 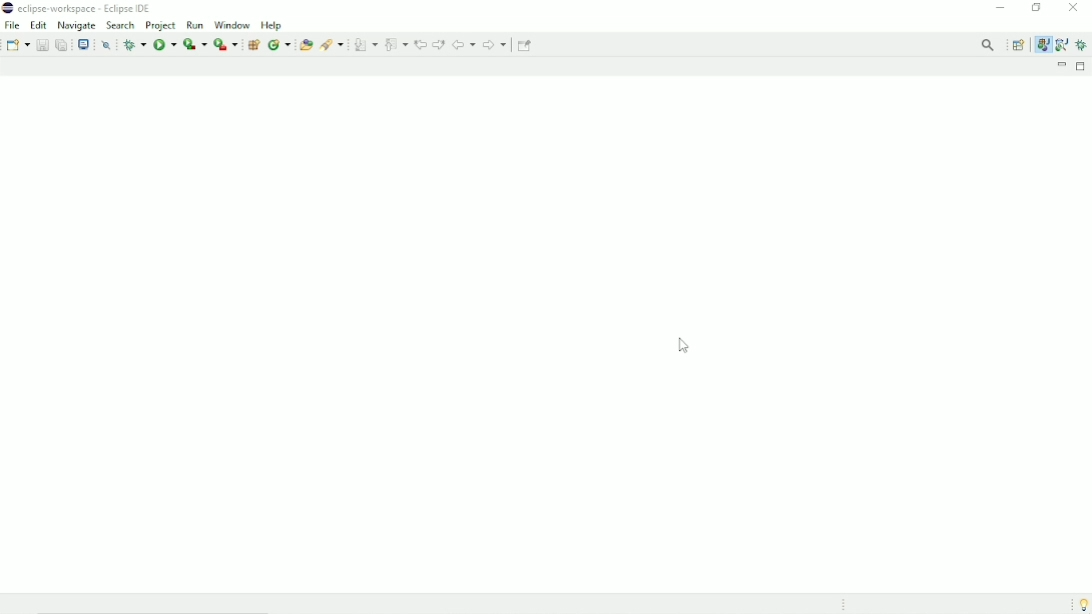 I want to click on New java package, so click(x=255, y=44).